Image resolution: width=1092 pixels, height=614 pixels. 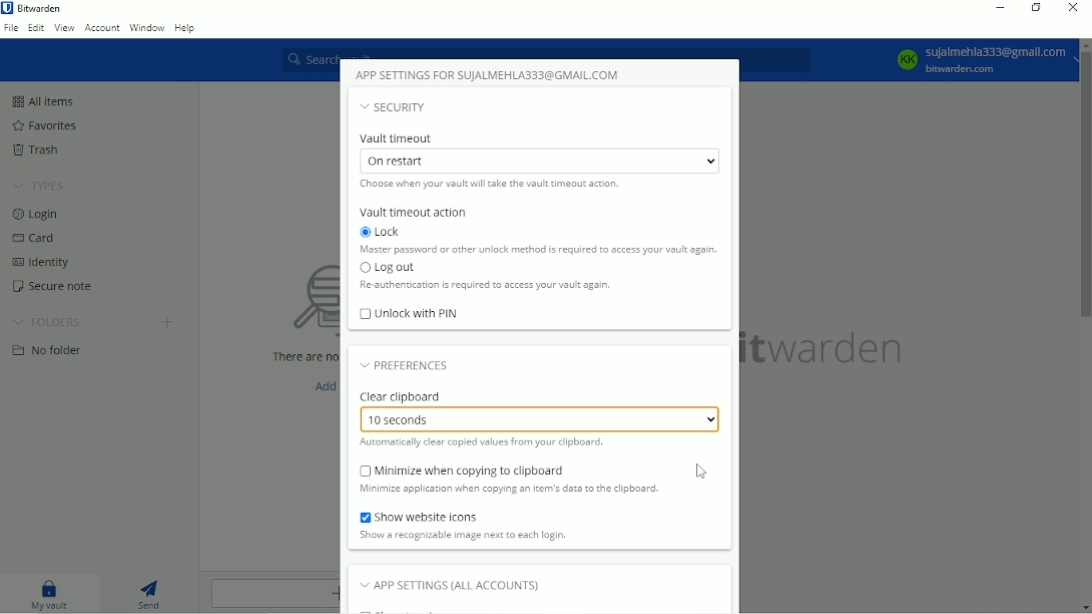 What do you see at coordinates (53, 286) in the screenshot?
I see `Secure note` at bounding box center [53, 286].